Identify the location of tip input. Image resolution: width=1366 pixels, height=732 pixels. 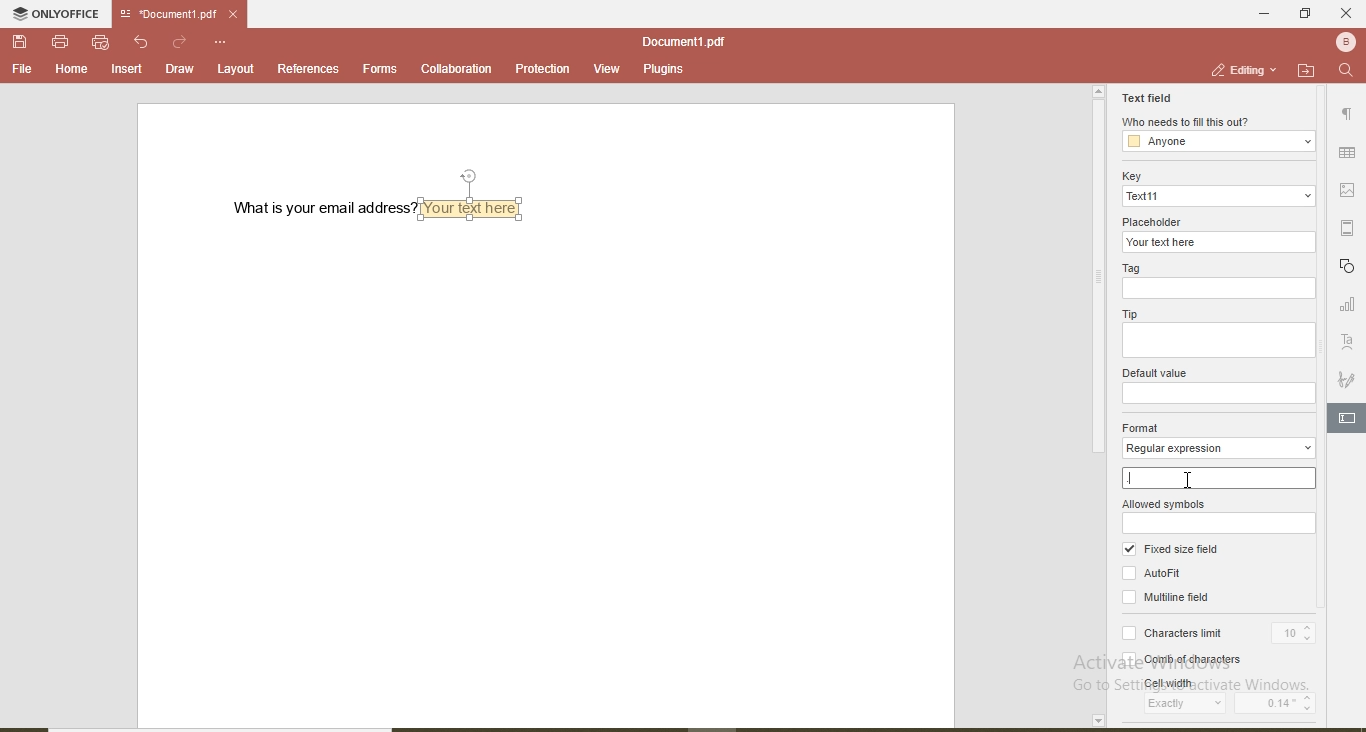
(1217, 341).